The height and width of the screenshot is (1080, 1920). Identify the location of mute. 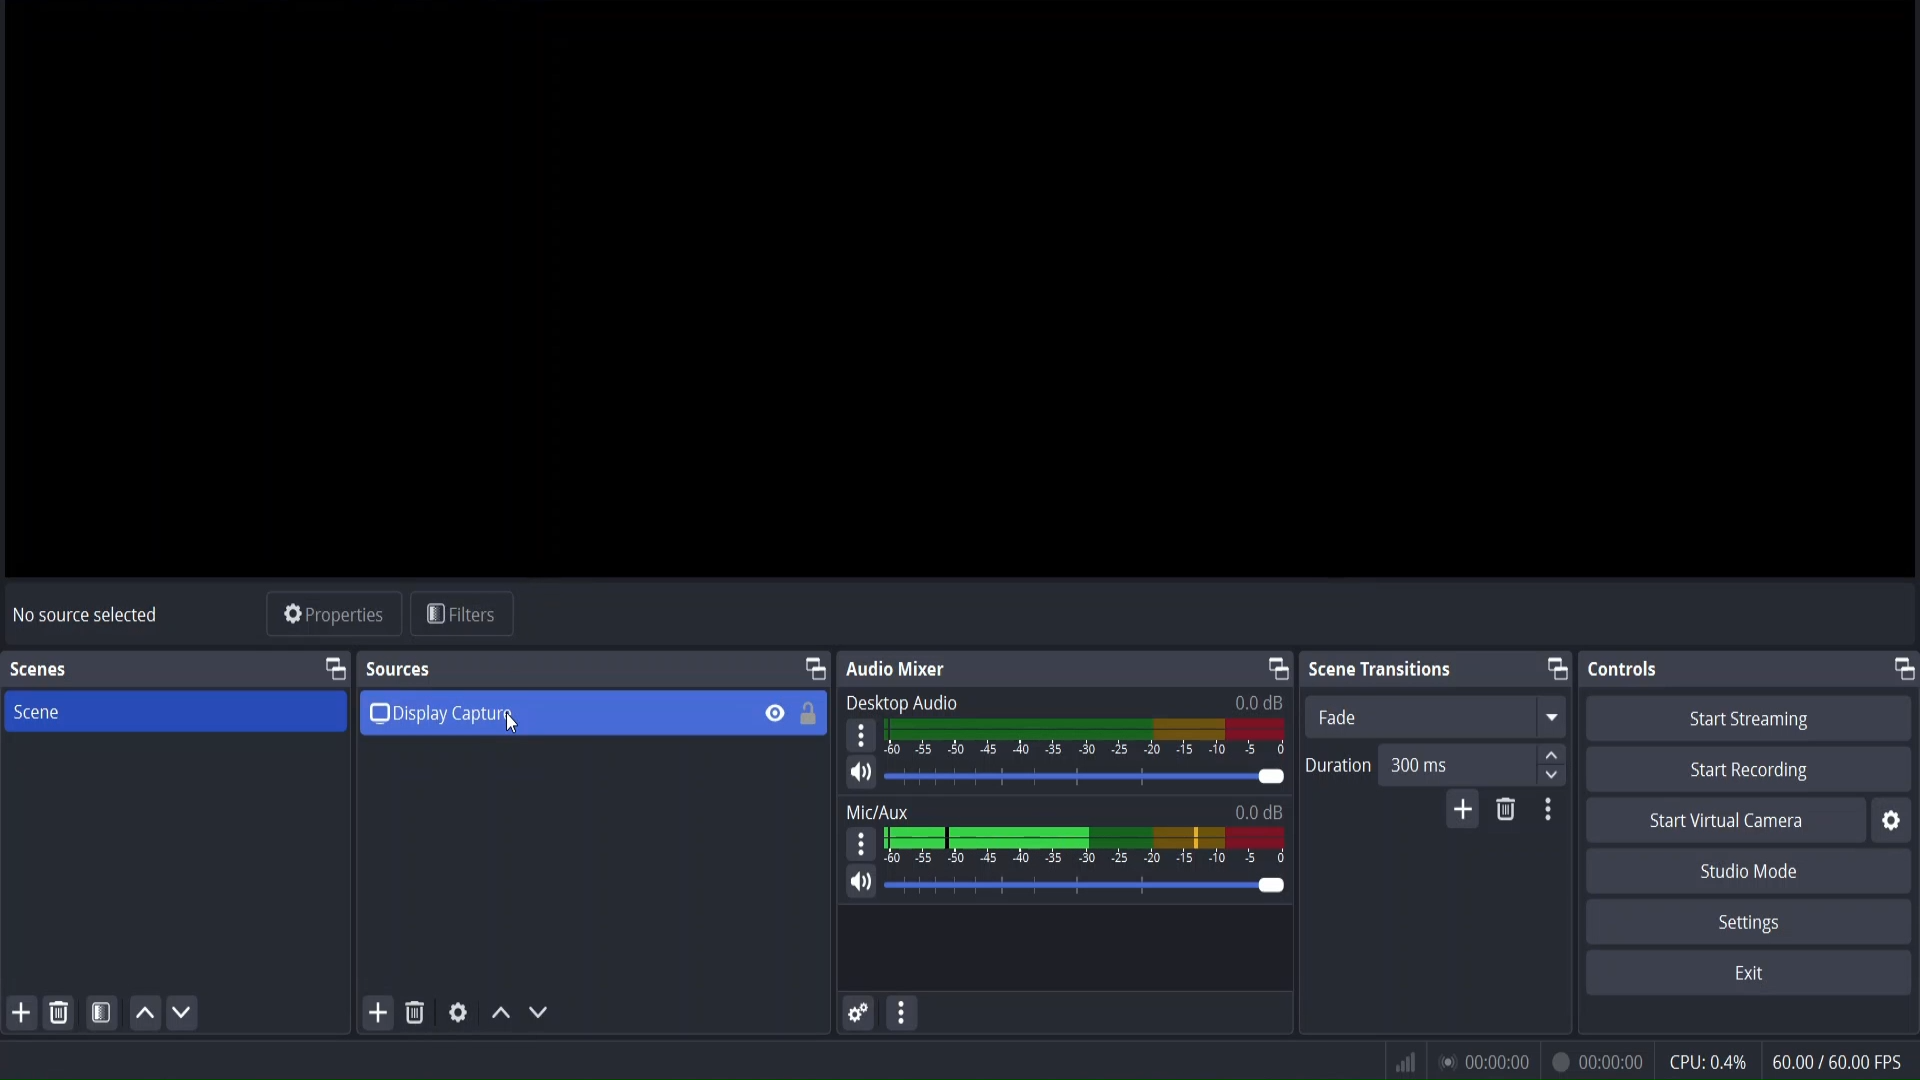
(862, 883).